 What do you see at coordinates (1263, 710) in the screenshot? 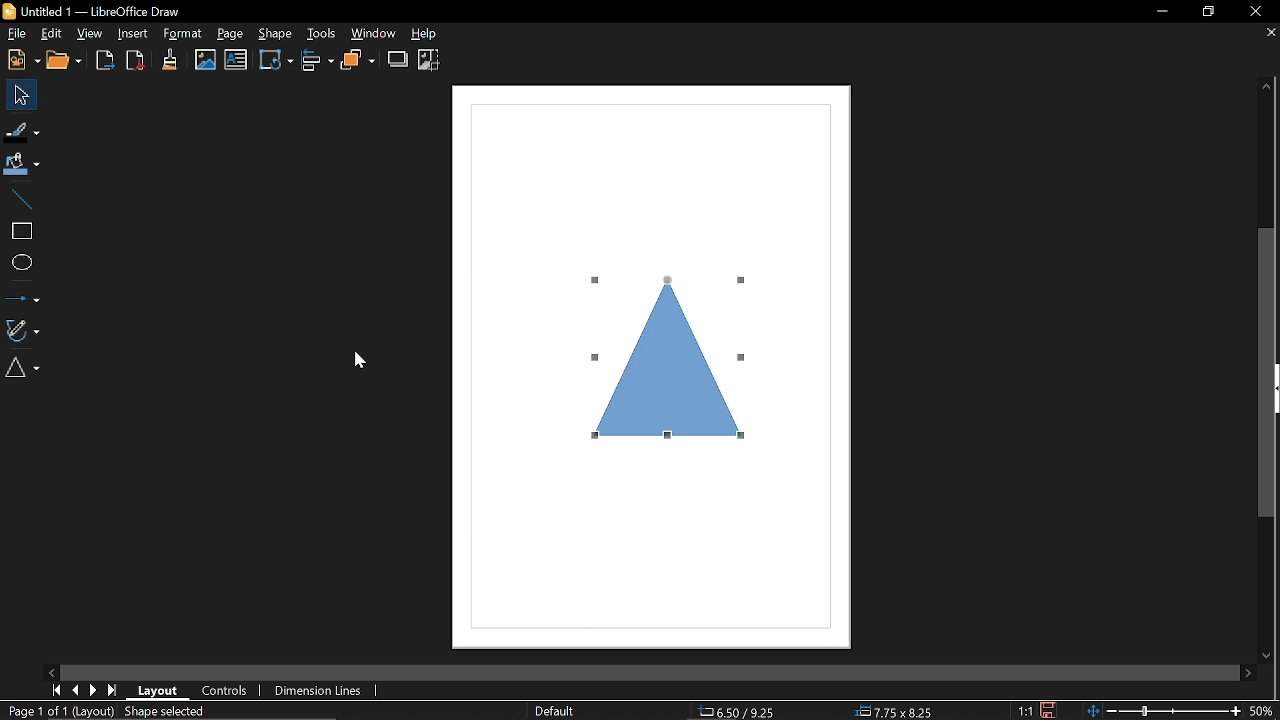
I see `Zoom` at bounding box center [1263, 710].